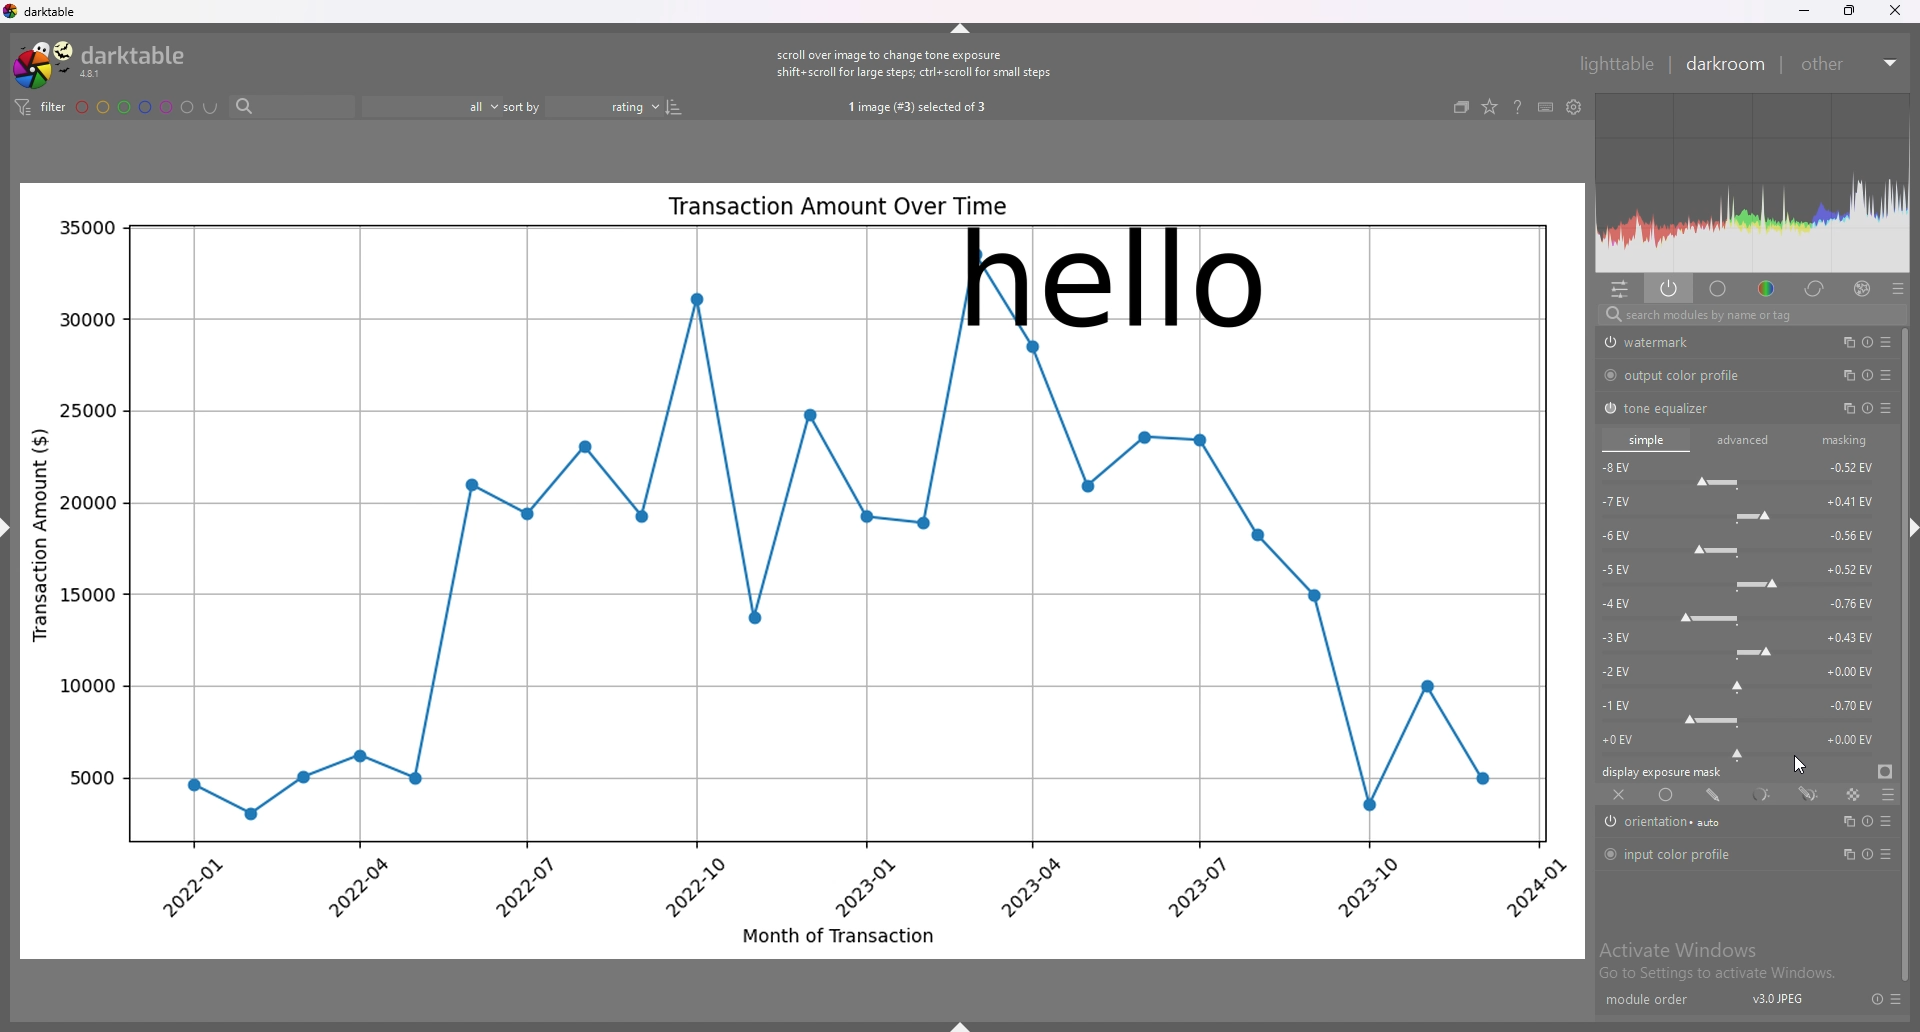  I want to click on parametric mask, so click(1760, 794).